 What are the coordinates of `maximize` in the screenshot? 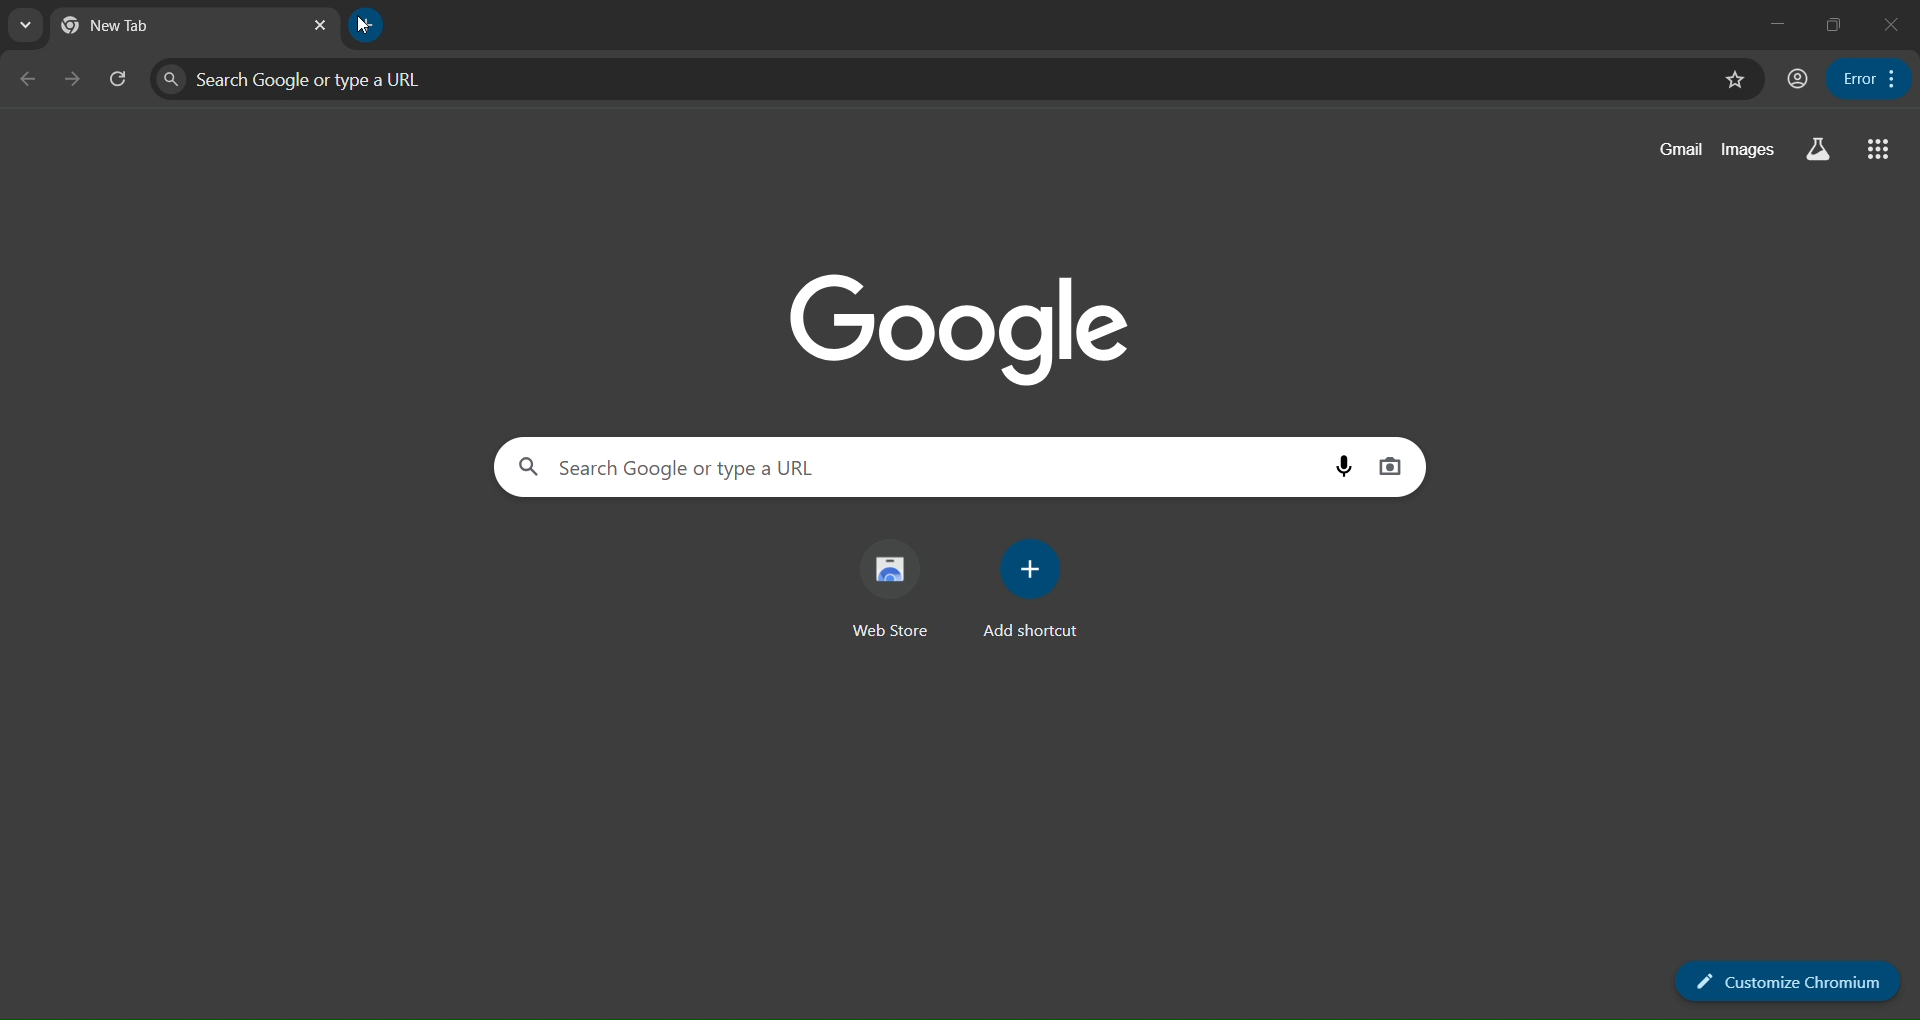 It's located at (1830, 22).